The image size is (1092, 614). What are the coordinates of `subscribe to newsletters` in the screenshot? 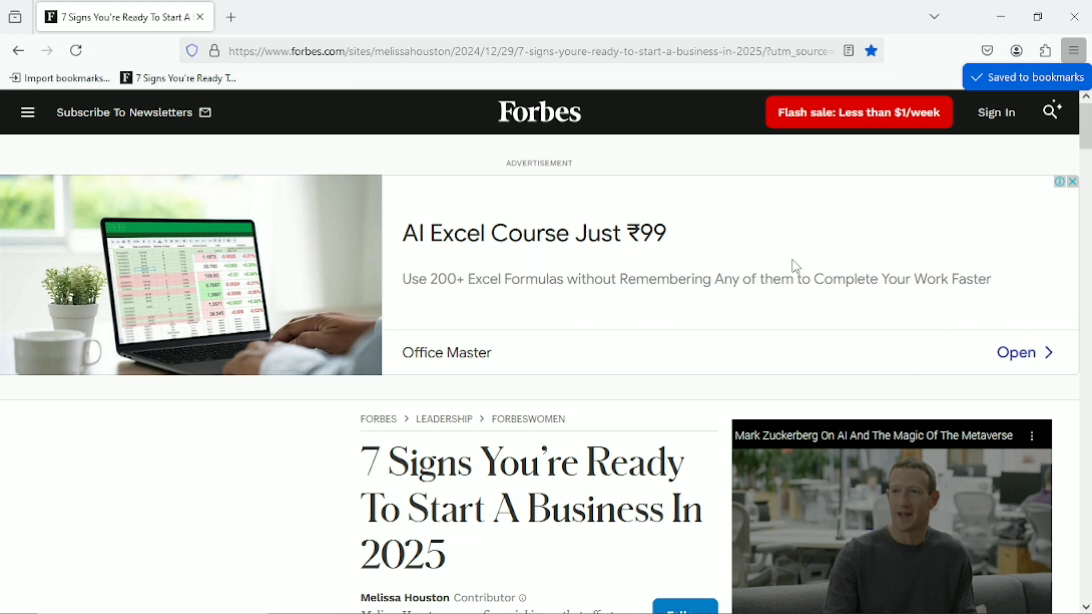 It's located at (133, 112).